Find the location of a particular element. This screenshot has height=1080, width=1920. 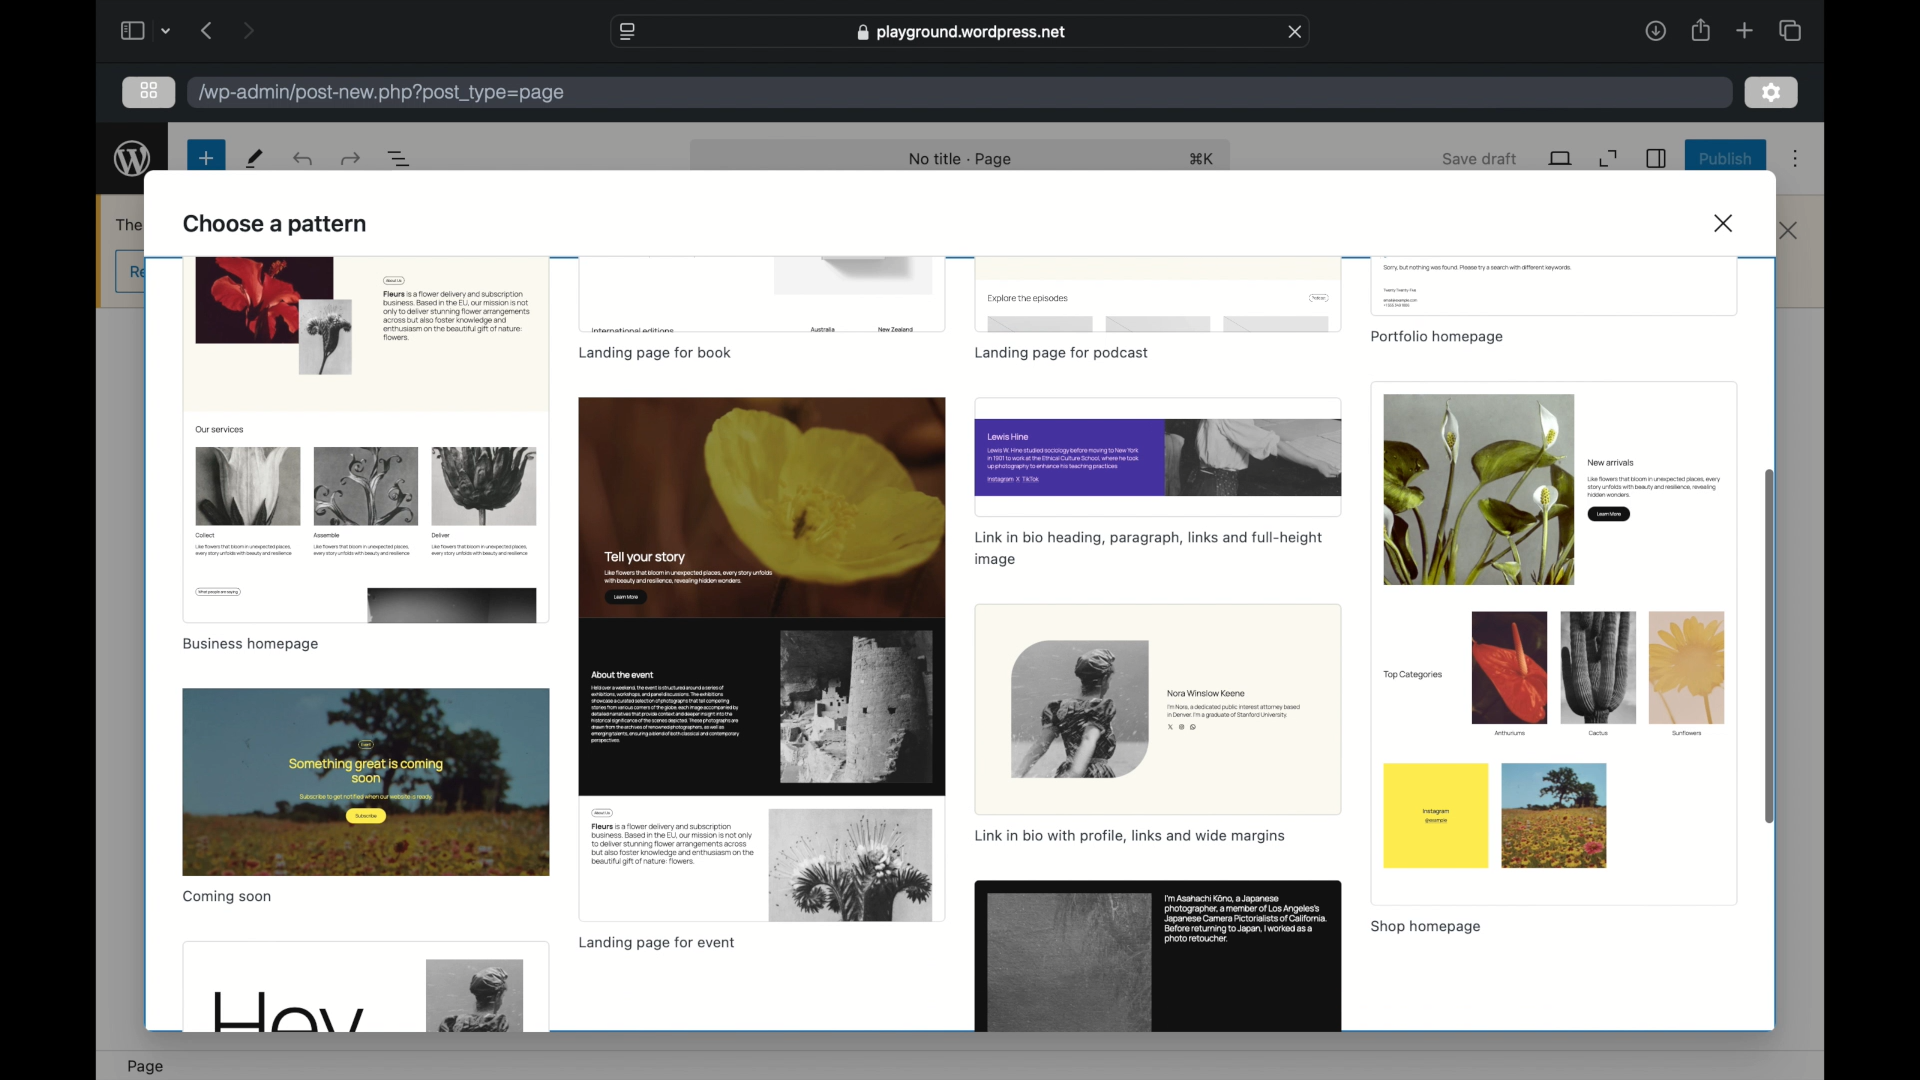

dropdown is located at coordinates (166, 30).